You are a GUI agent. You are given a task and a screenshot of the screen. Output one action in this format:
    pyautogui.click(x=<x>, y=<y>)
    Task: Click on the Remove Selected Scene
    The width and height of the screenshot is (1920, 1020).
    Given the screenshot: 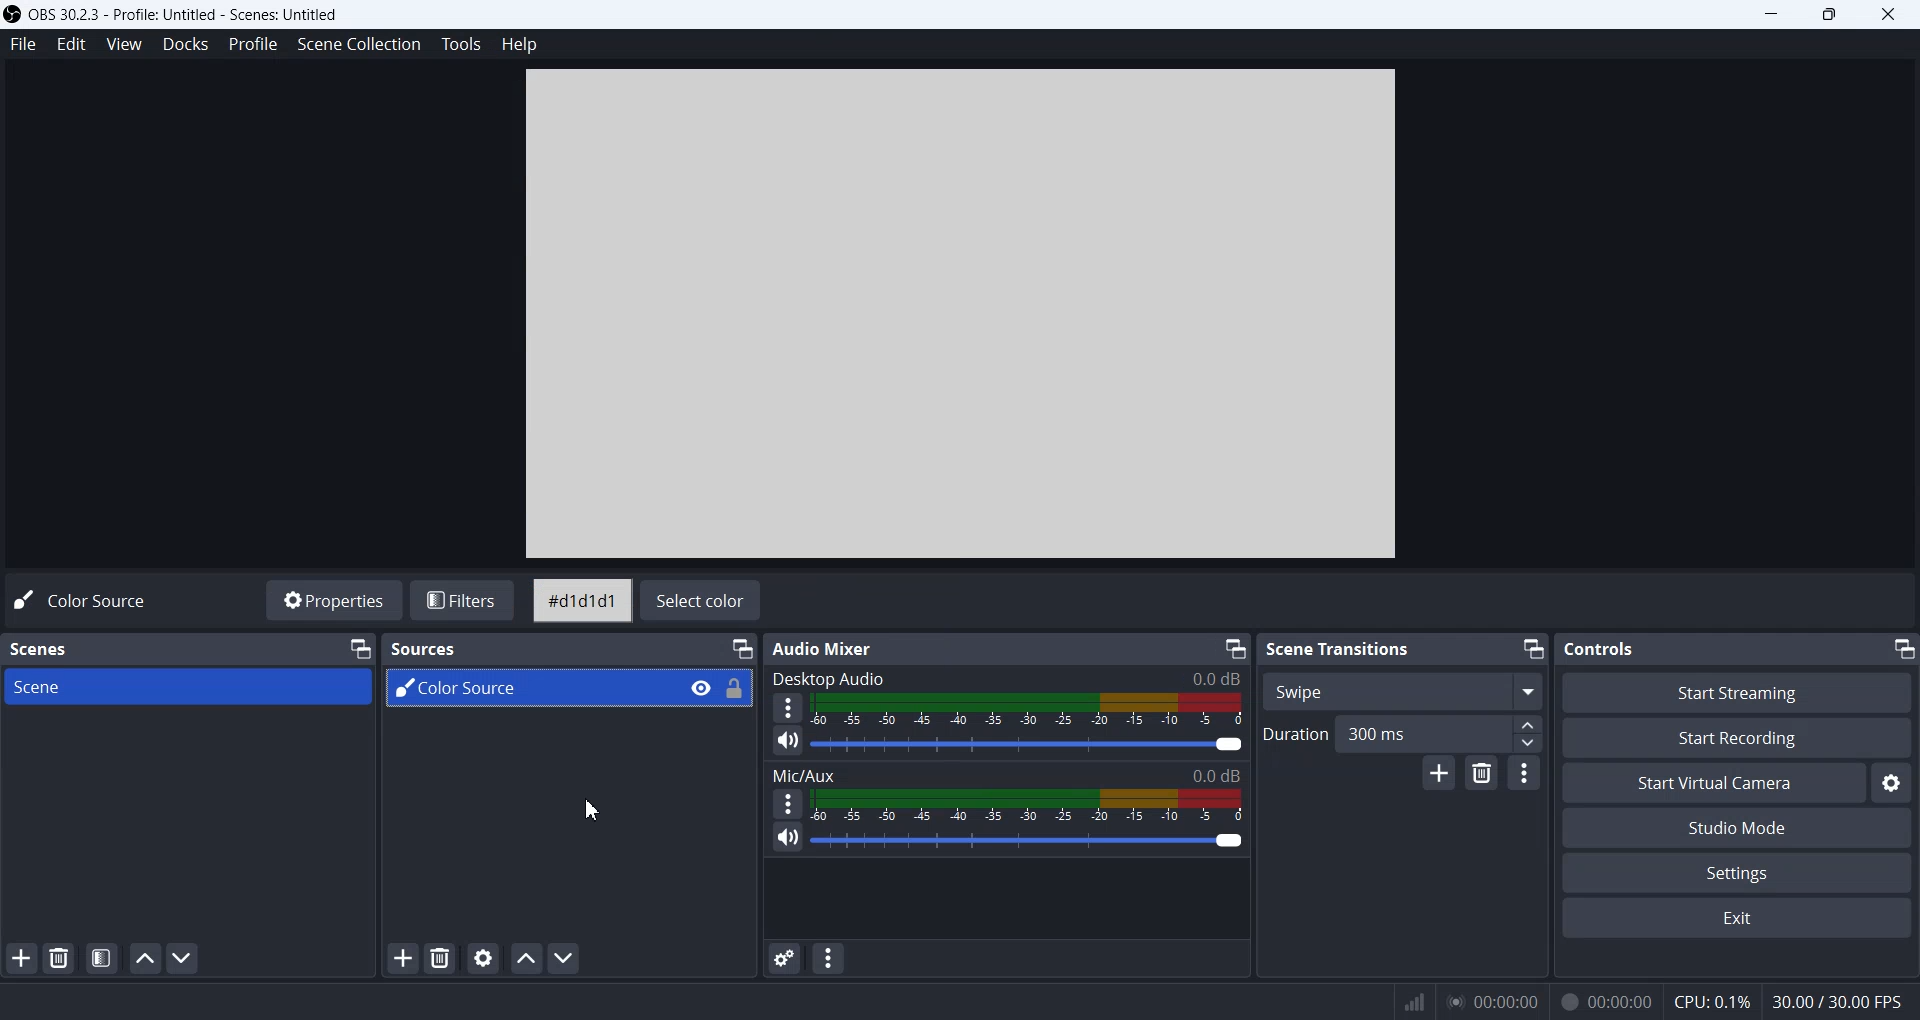 What is the action you would take?
    pyautogui.click(x=61, y=958)
    